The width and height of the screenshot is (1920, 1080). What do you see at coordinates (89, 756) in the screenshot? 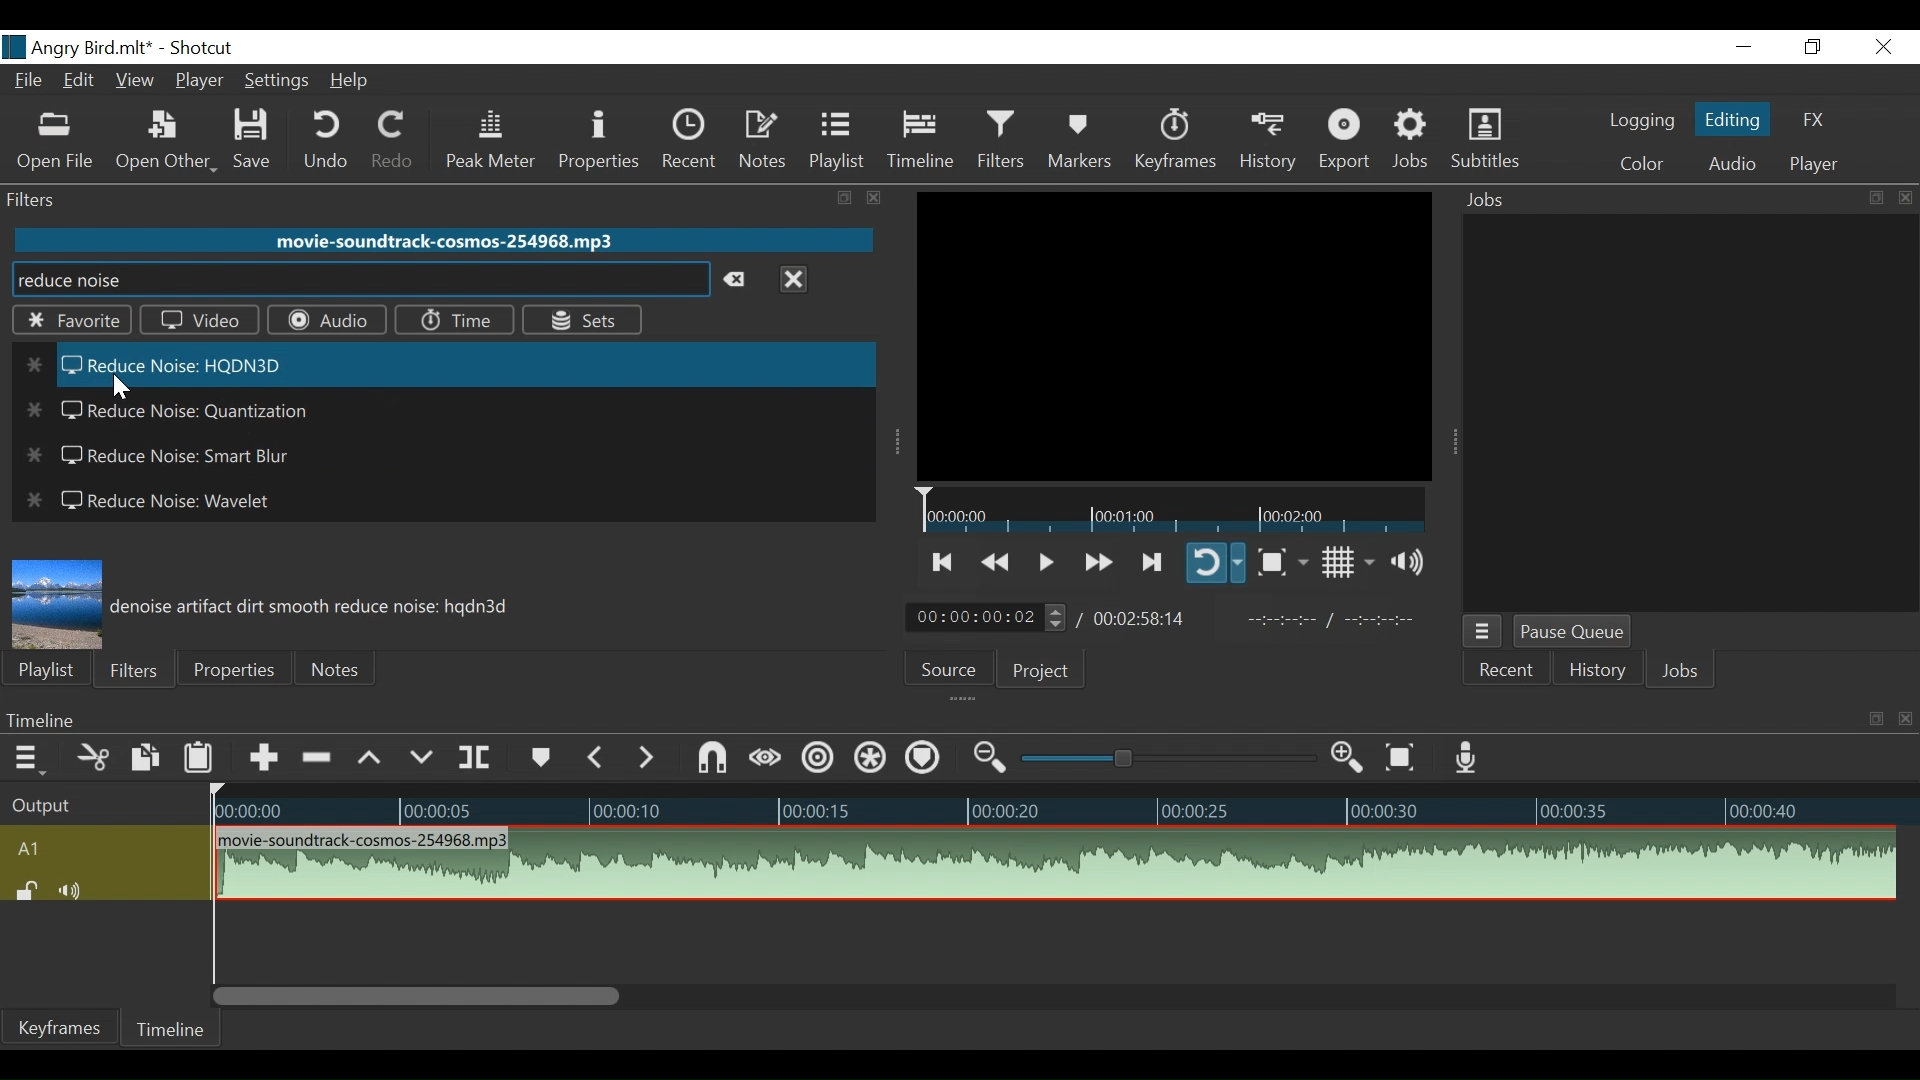
I see `Cut` at bounding box center [89, 756].